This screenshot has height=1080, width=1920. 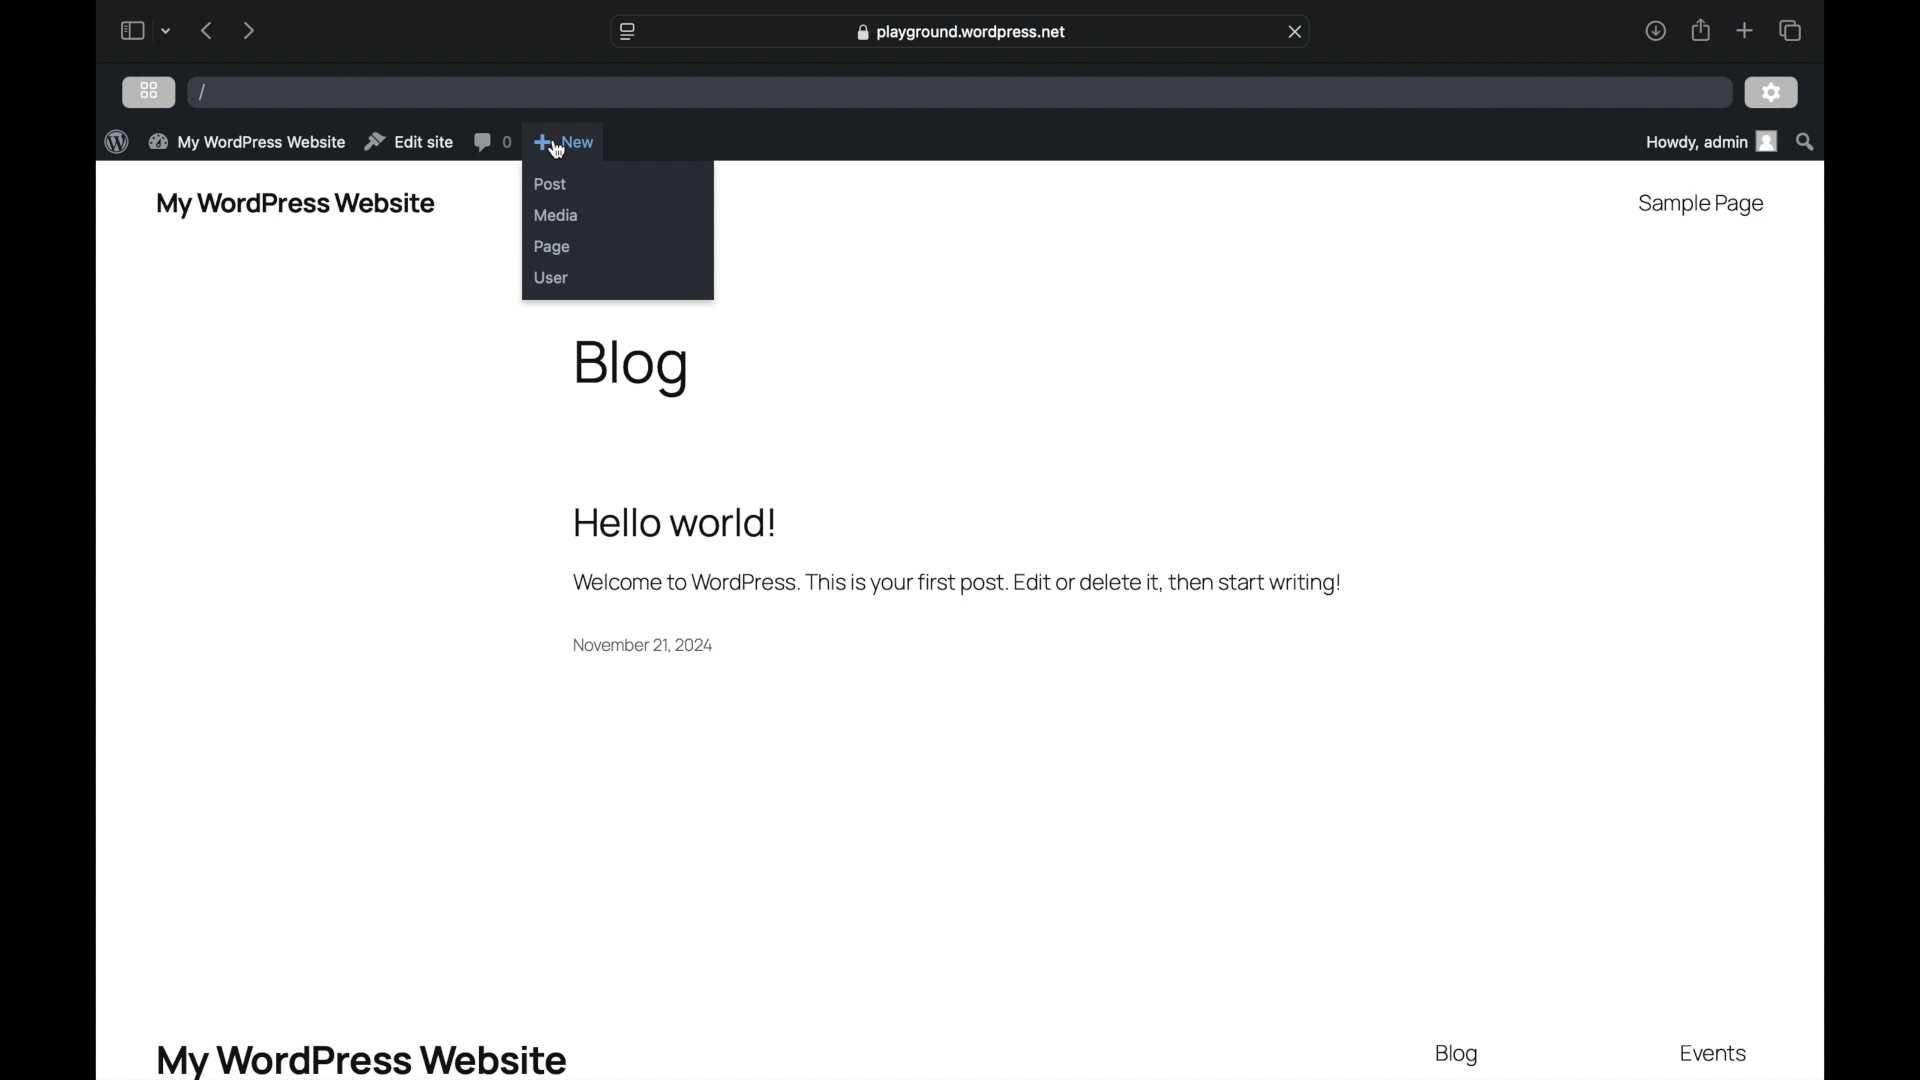 What do you see at coordinates (1714, 1055) in the screenshot?
I see `events` at bounding box center [1714, 1055].